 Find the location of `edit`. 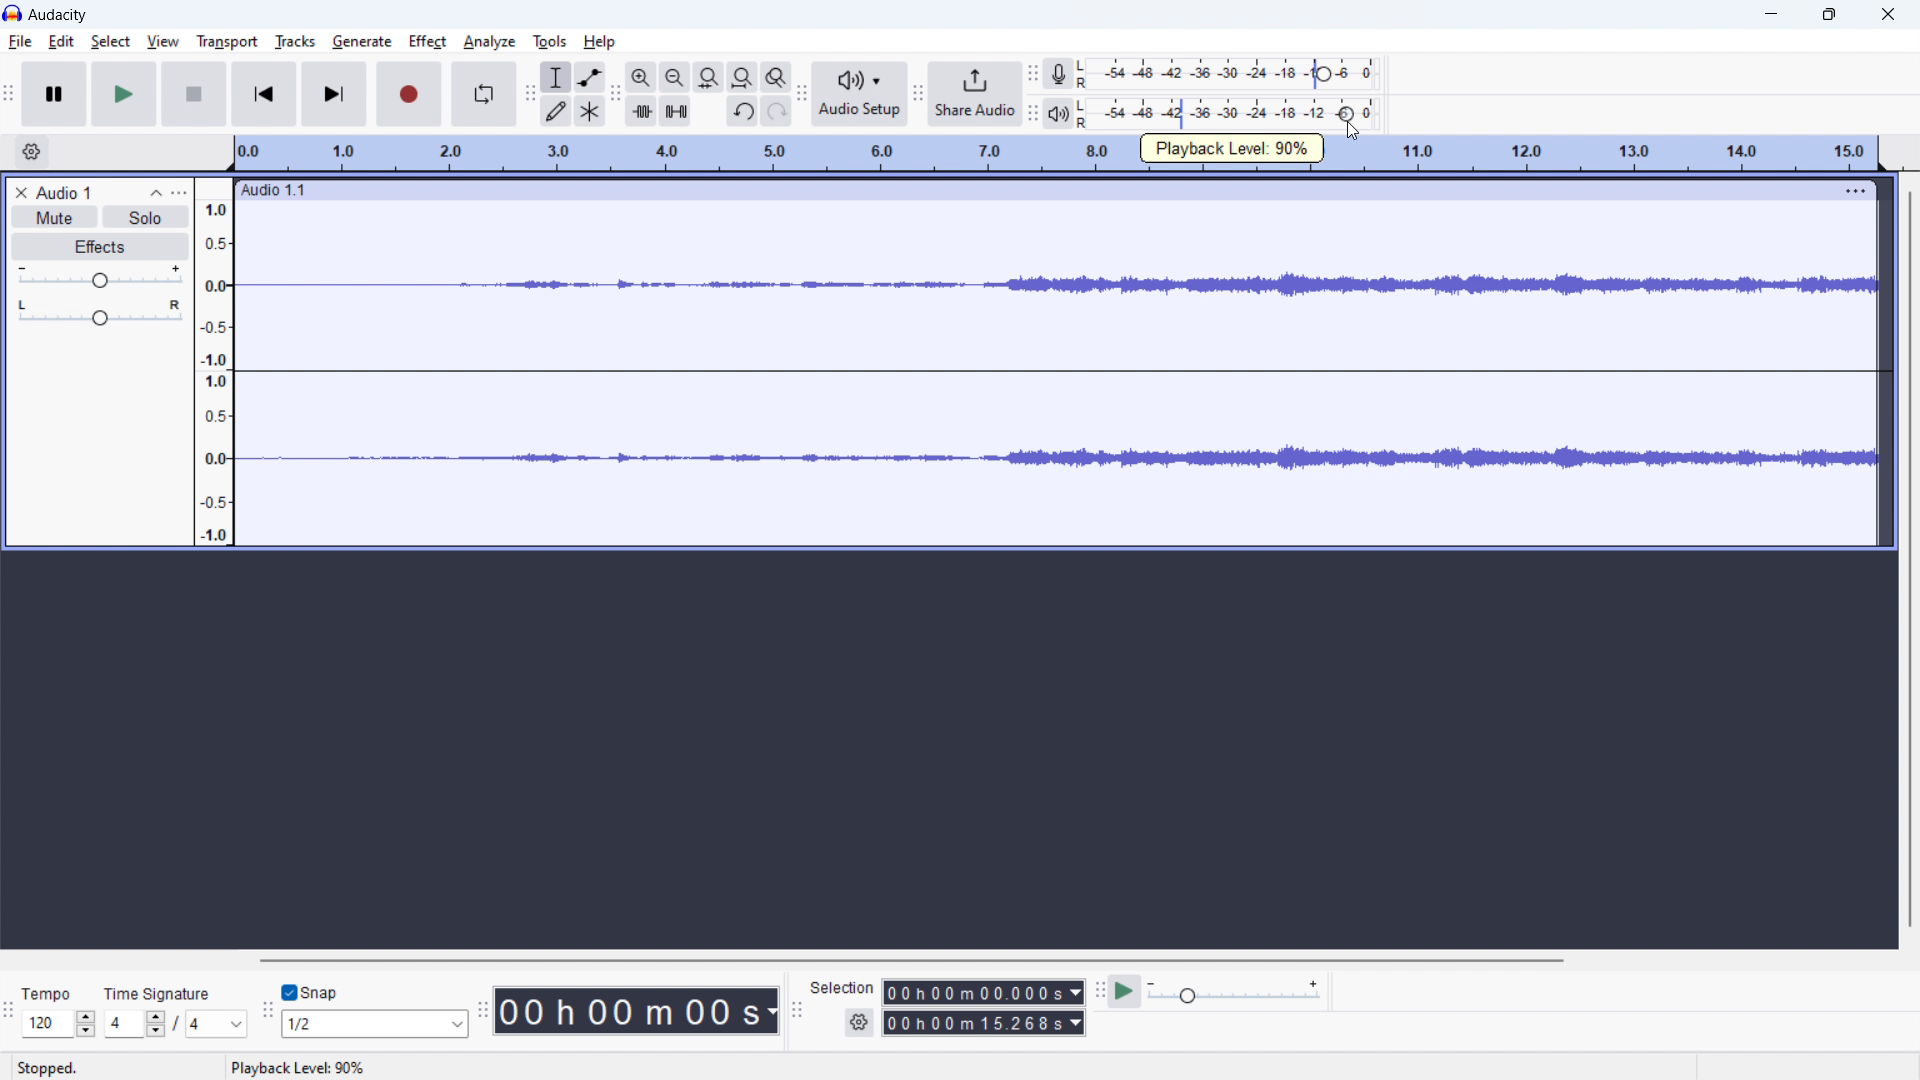

edit is located at coordinates (63, 41).